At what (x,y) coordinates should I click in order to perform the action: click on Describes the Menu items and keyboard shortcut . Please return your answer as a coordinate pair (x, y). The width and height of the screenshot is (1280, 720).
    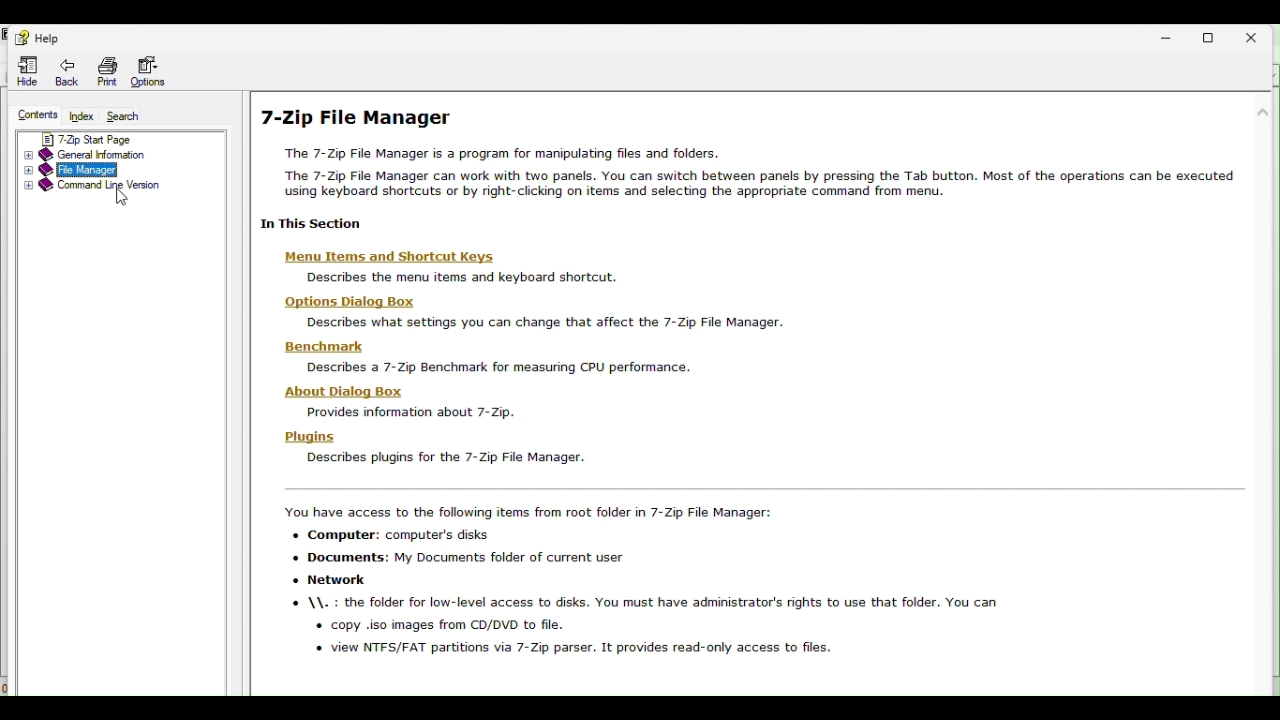
    Looking at the image, I should click on (475, 276).